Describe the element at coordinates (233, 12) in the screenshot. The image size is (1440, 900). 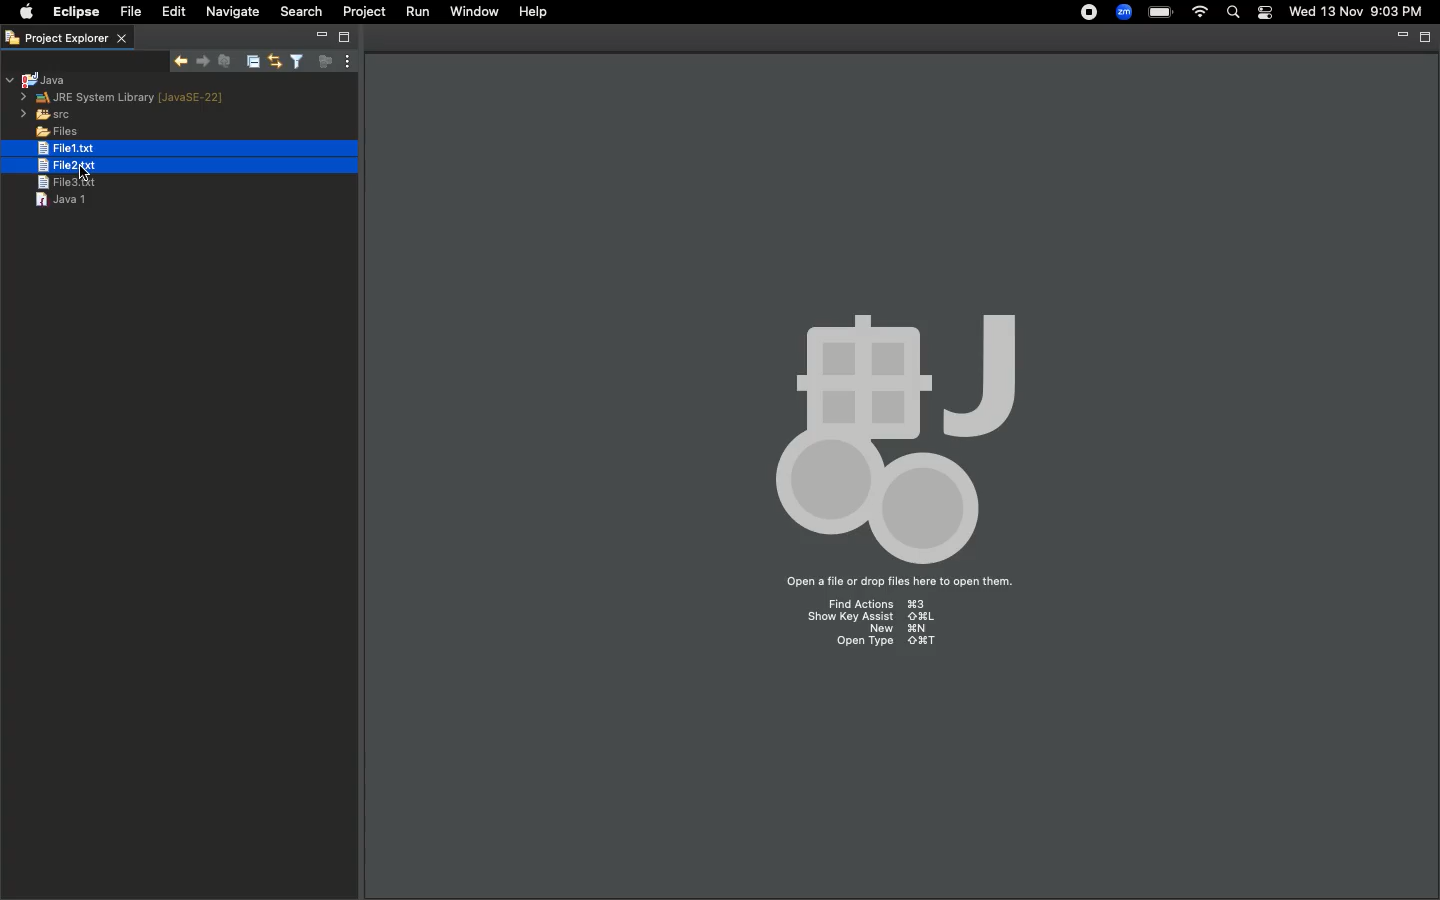
I see `Navigate` at that location.